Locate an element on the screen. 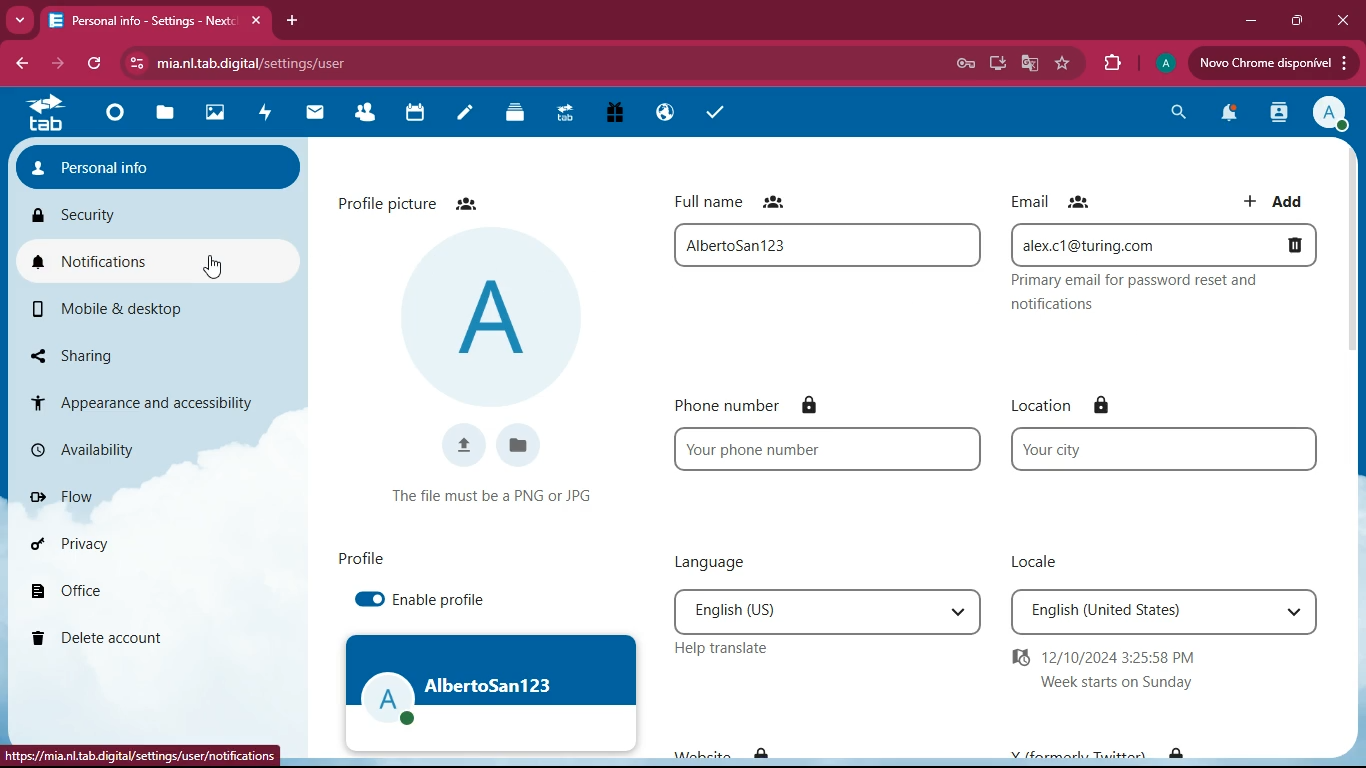 This screenshot has width=1366, height=768. cursor is located at coordinates (210, 267).